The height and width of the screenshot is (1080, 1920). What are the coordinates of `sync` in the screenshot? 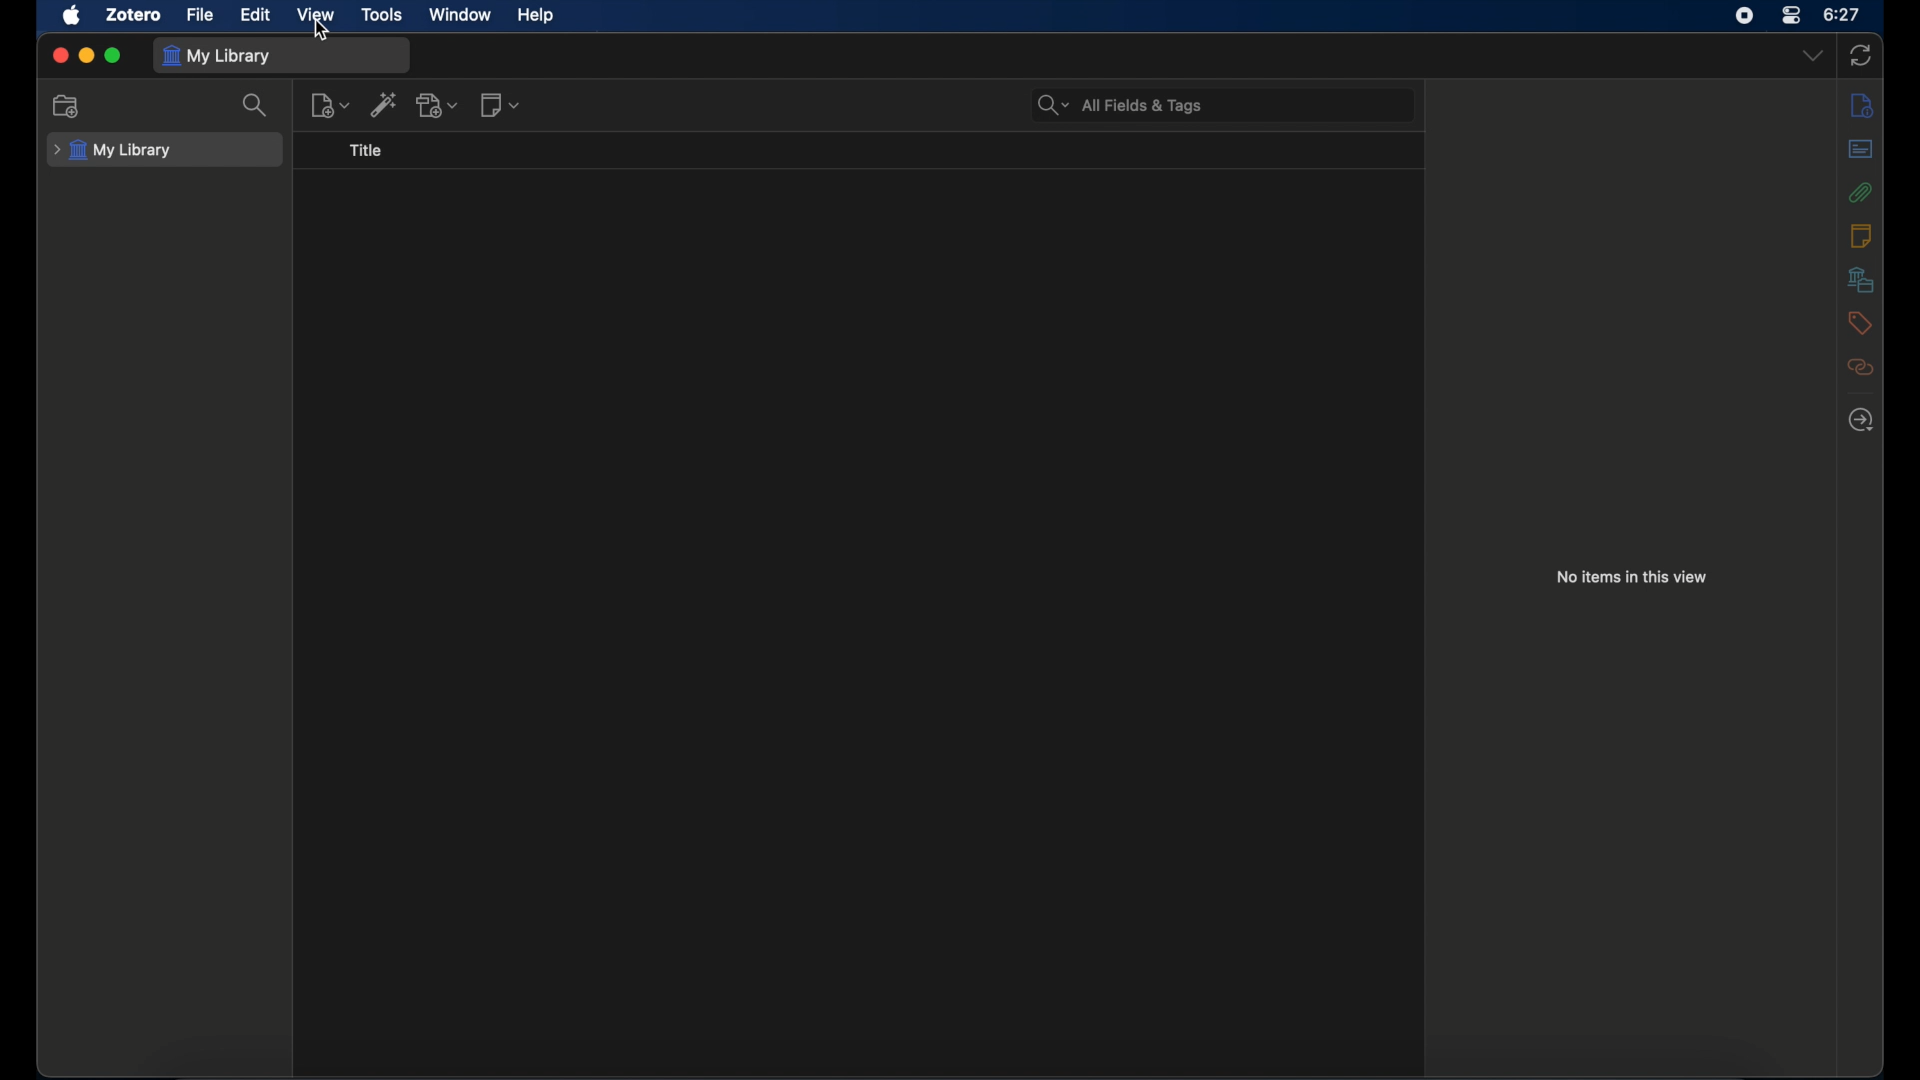 It's located at (1861, 56).